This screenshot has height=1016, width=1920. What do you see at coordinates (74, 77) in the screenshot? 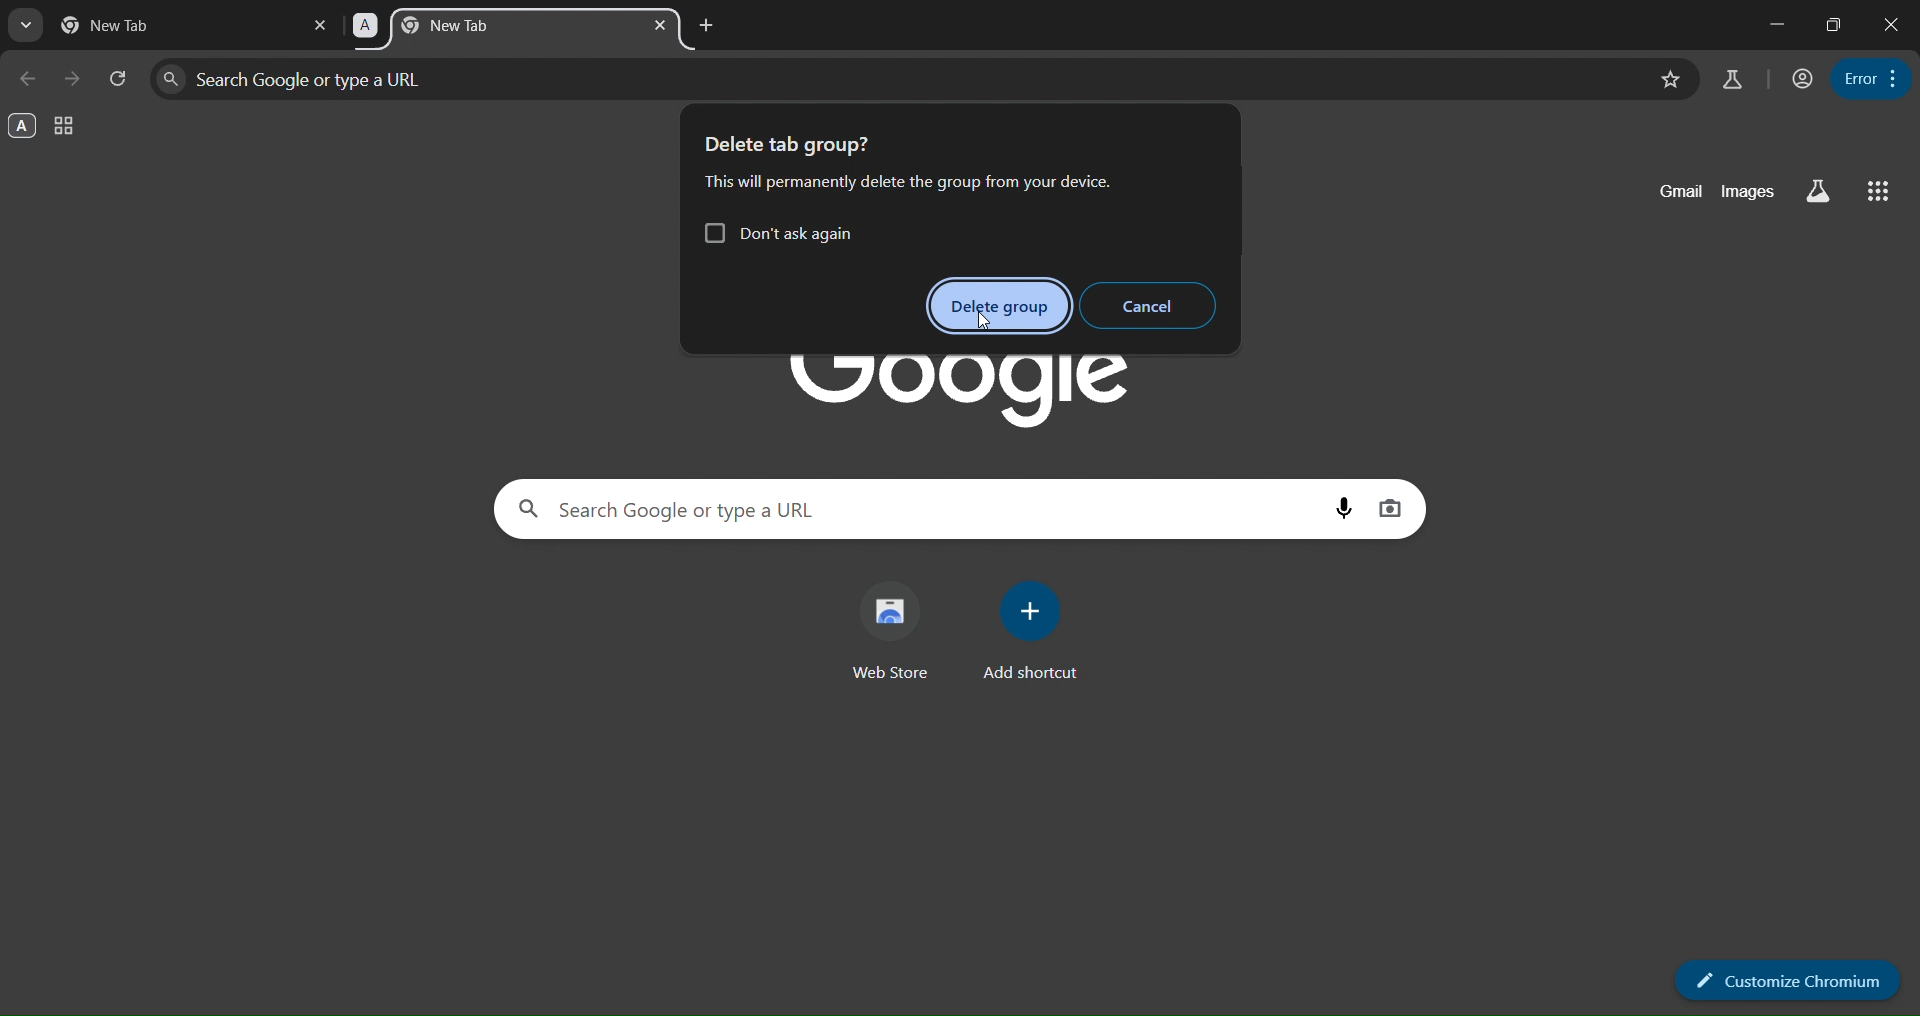
I see `go forward one page` at bounding box center [74, 77].